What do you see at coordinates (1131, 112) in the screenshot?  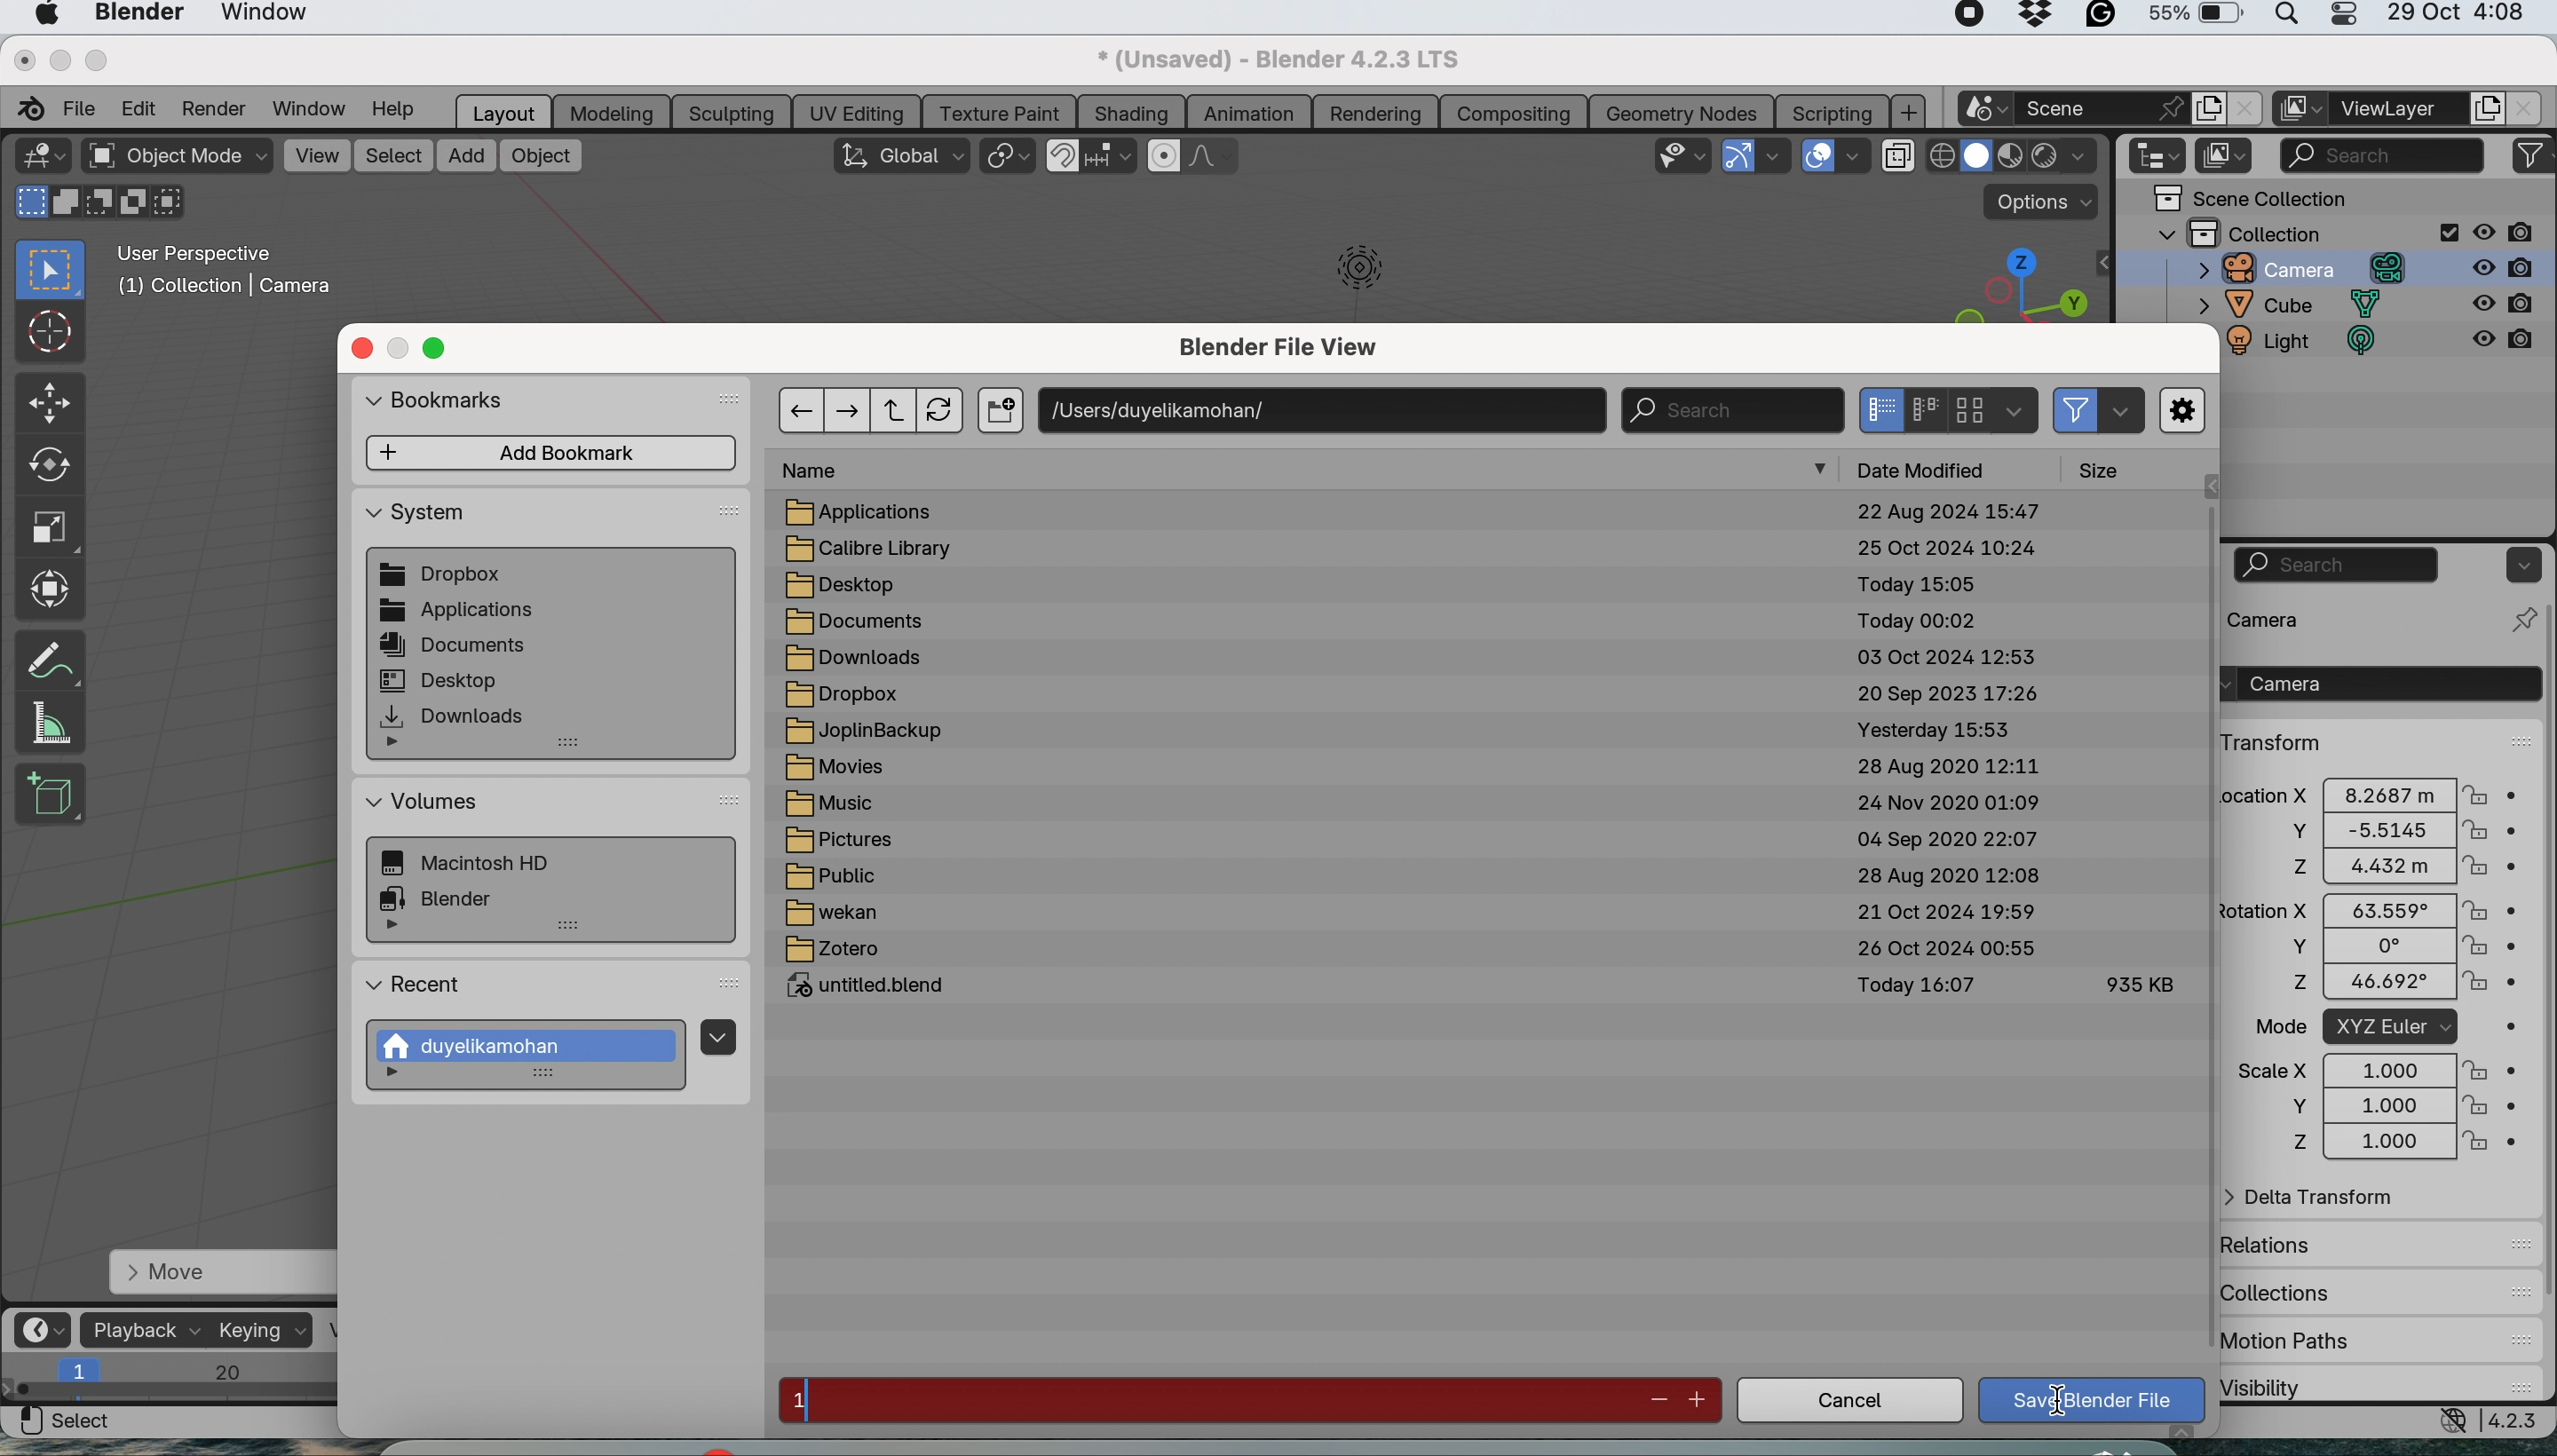 I see `shading` at bounding box center [1131, 112].